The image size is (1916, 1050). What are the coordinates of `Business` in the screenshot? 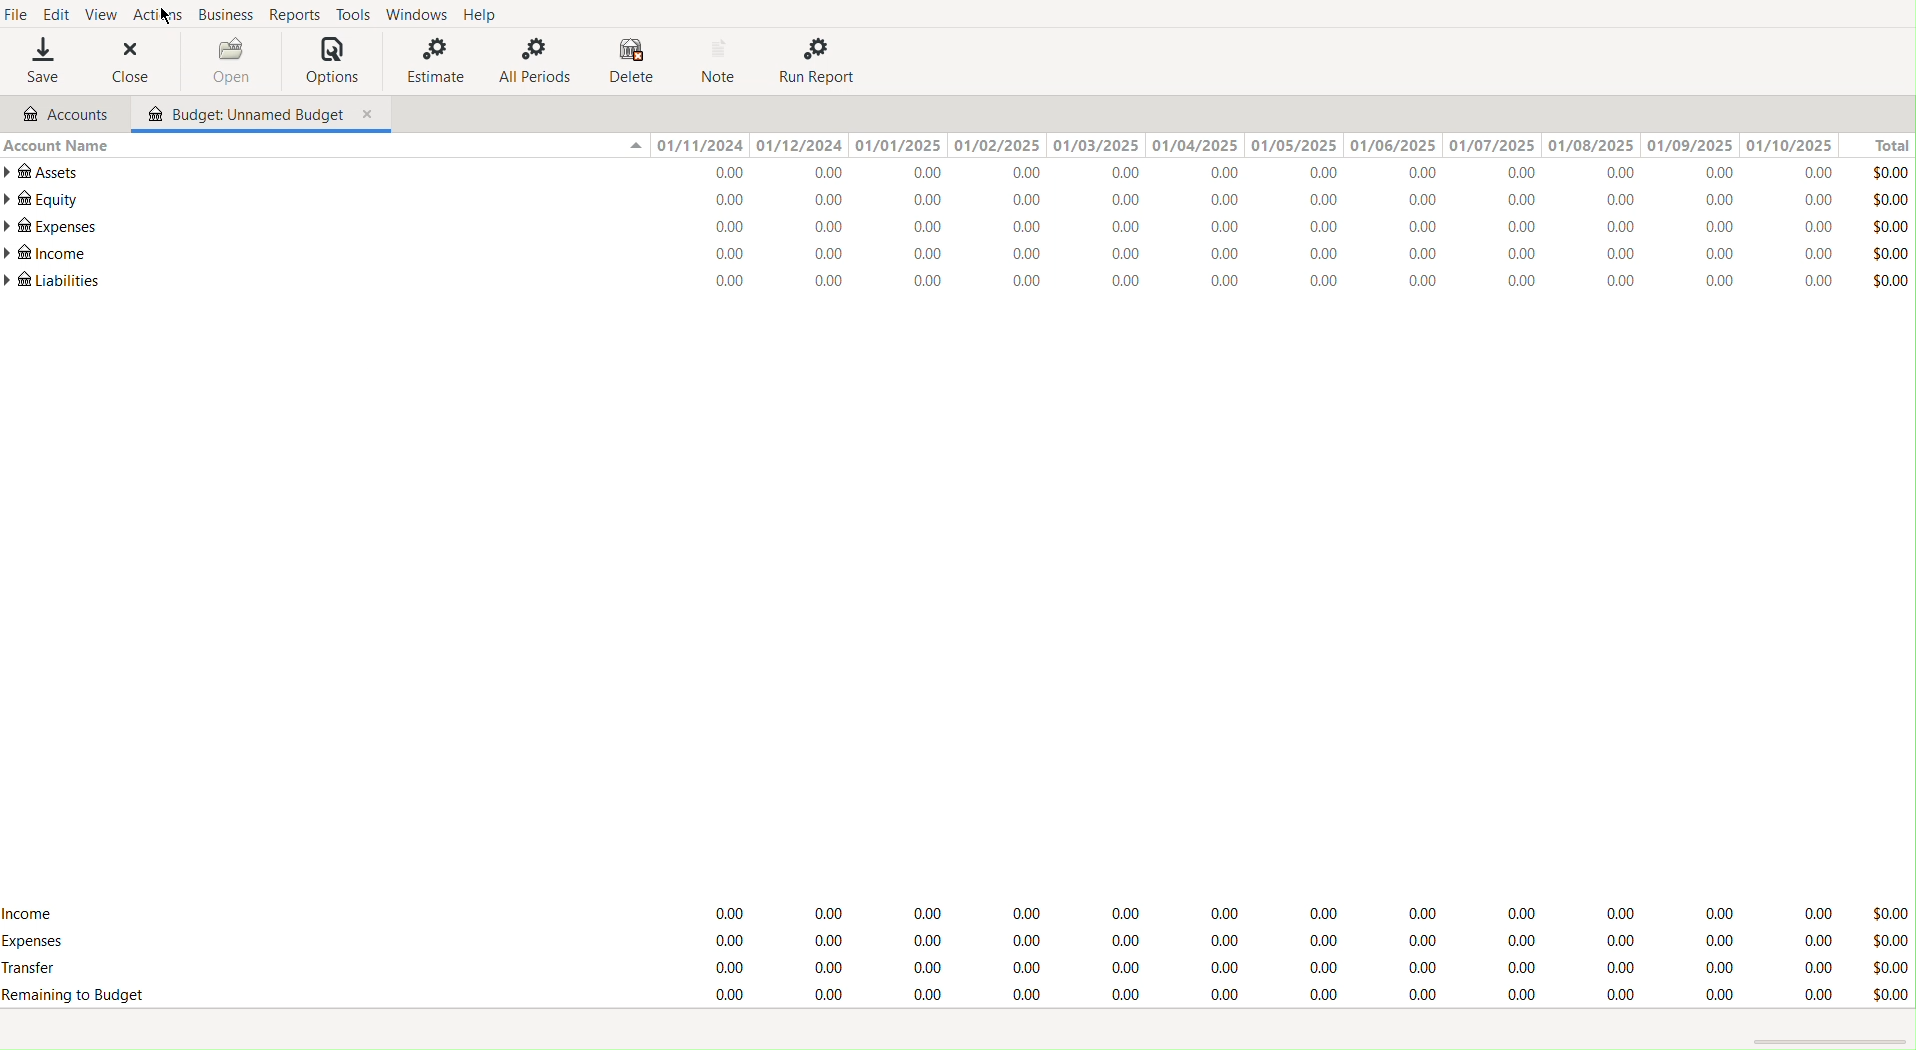 It's located at (227, 14).